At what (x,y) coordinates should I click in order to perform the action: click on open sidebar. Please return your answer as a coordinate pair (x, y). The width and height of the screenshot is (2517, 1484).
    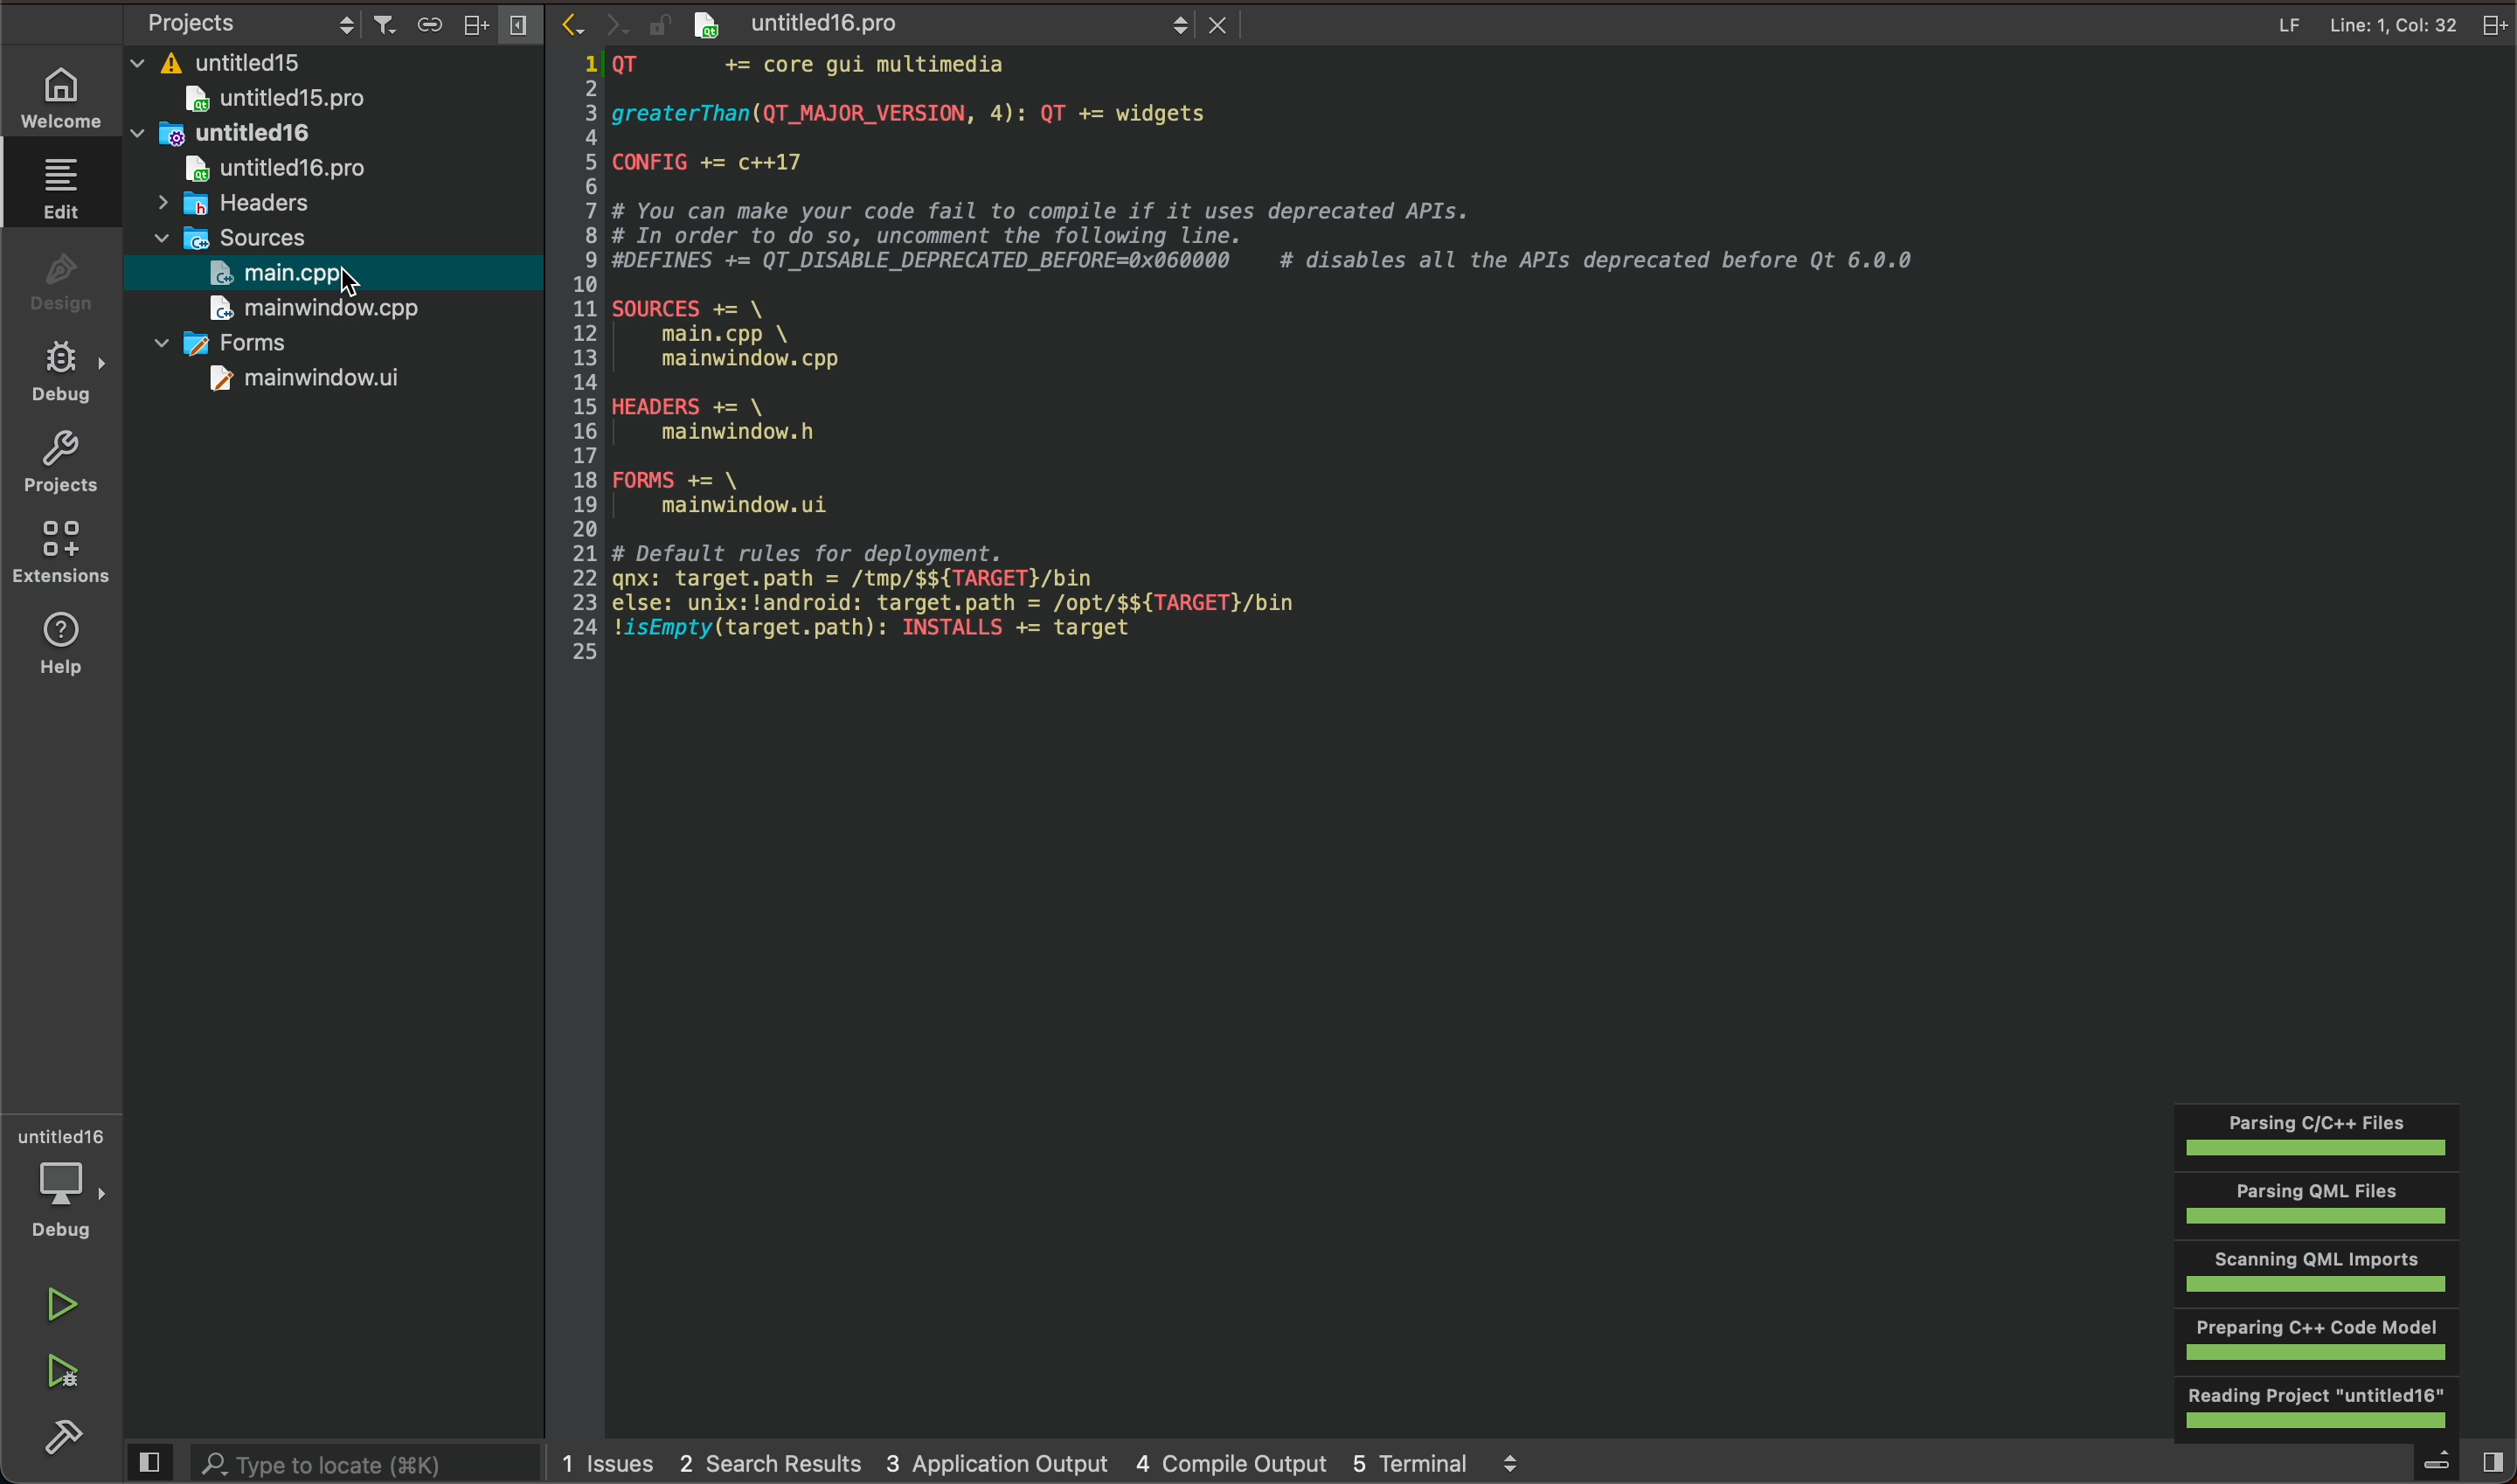
    Looking at the image, I should click on (2451, 1462).